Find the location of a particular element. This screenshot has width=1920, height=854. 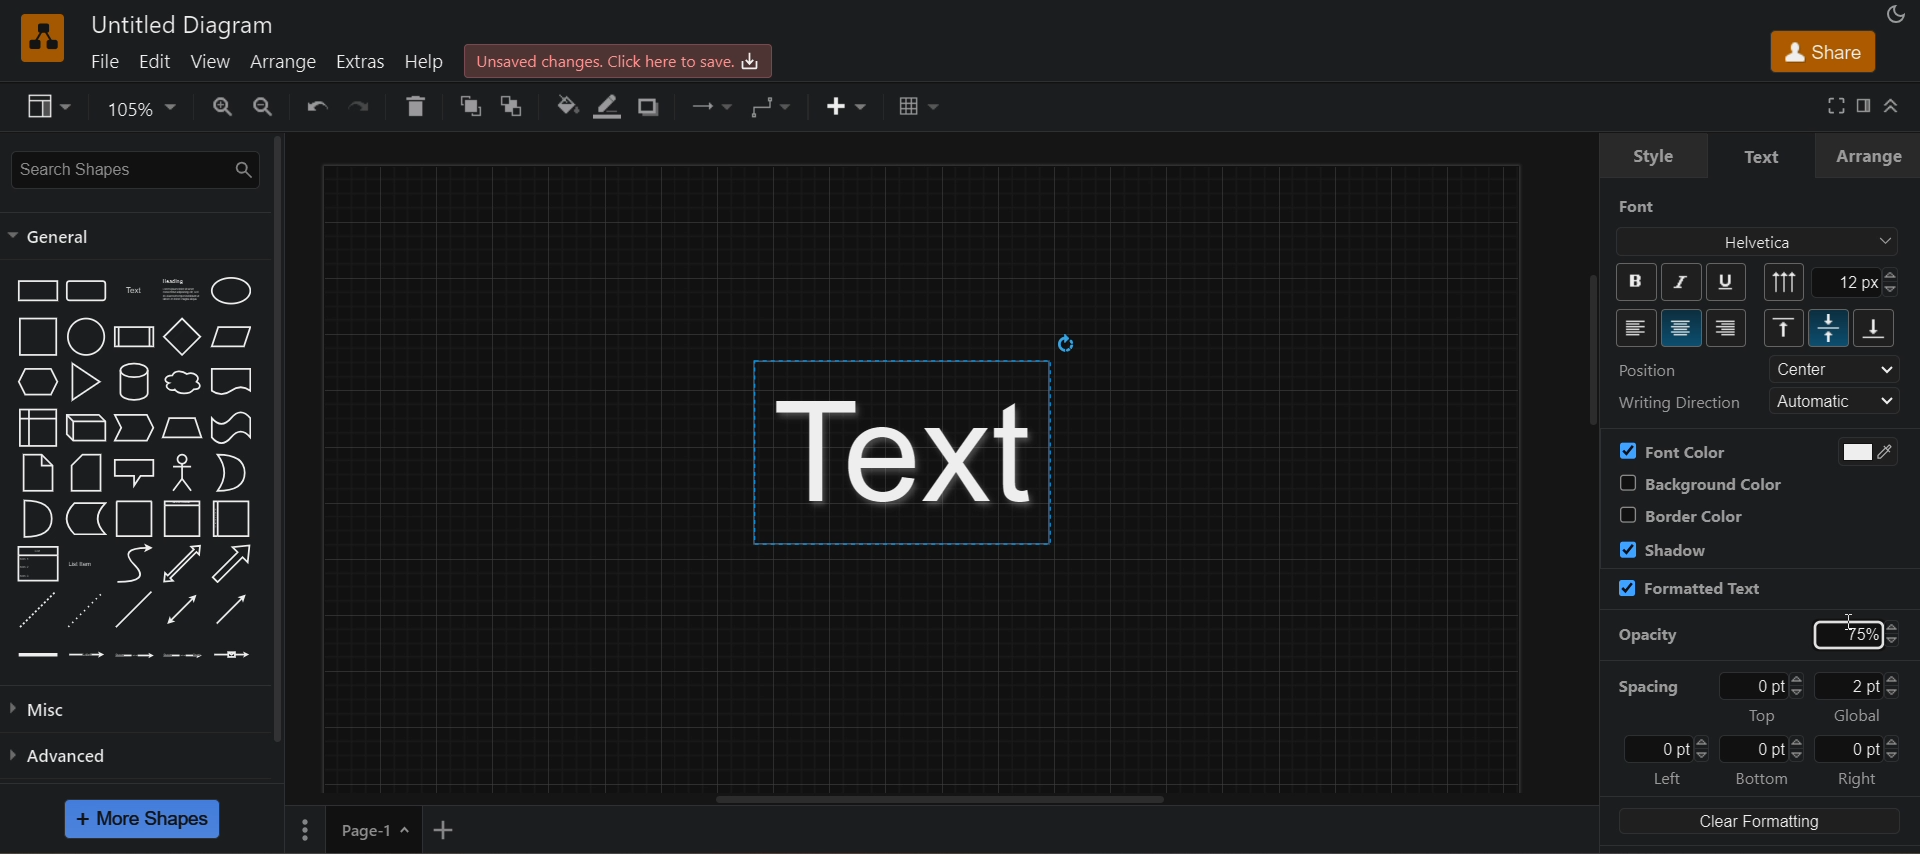

extras is located at coordinates (358, 60).